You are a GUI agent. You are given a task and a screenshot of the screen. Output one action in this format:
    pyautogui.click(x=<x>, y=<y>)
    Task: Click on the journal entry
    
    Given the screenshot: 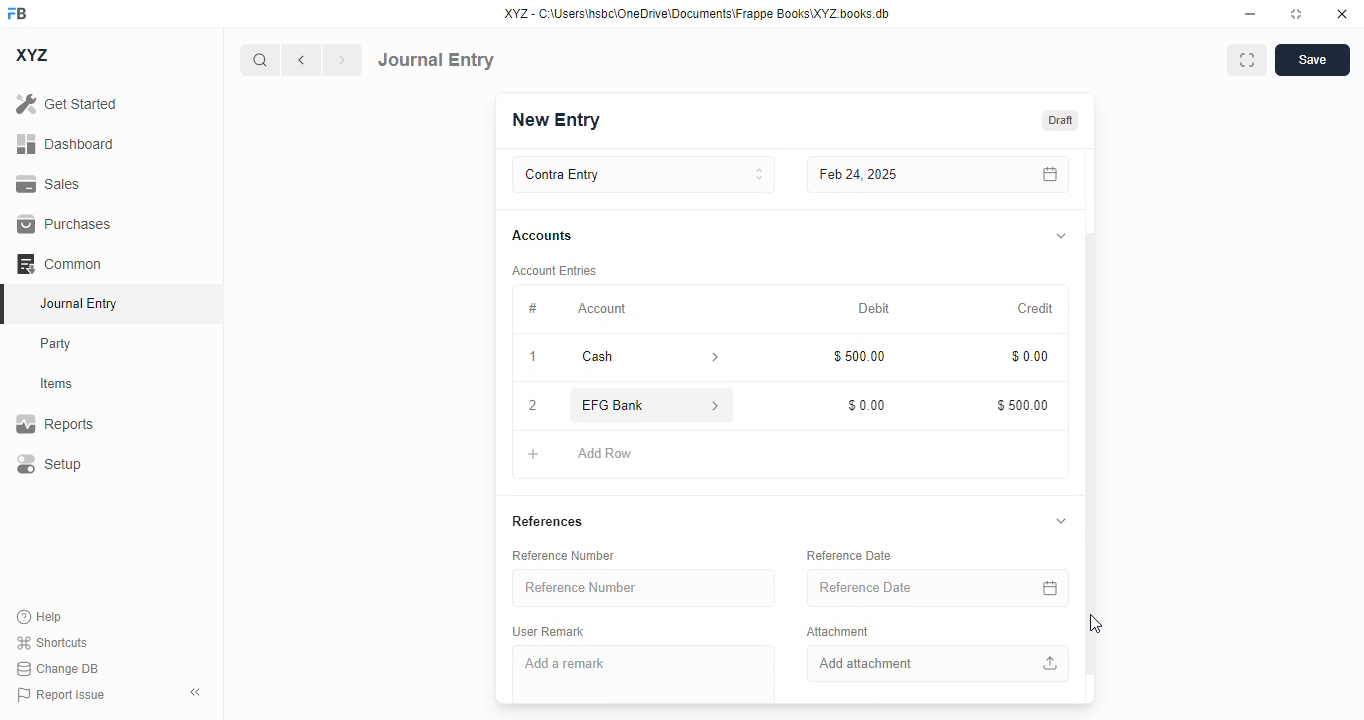 What is the action you would take?
    pyautogui.click(x=80, y=303)
    